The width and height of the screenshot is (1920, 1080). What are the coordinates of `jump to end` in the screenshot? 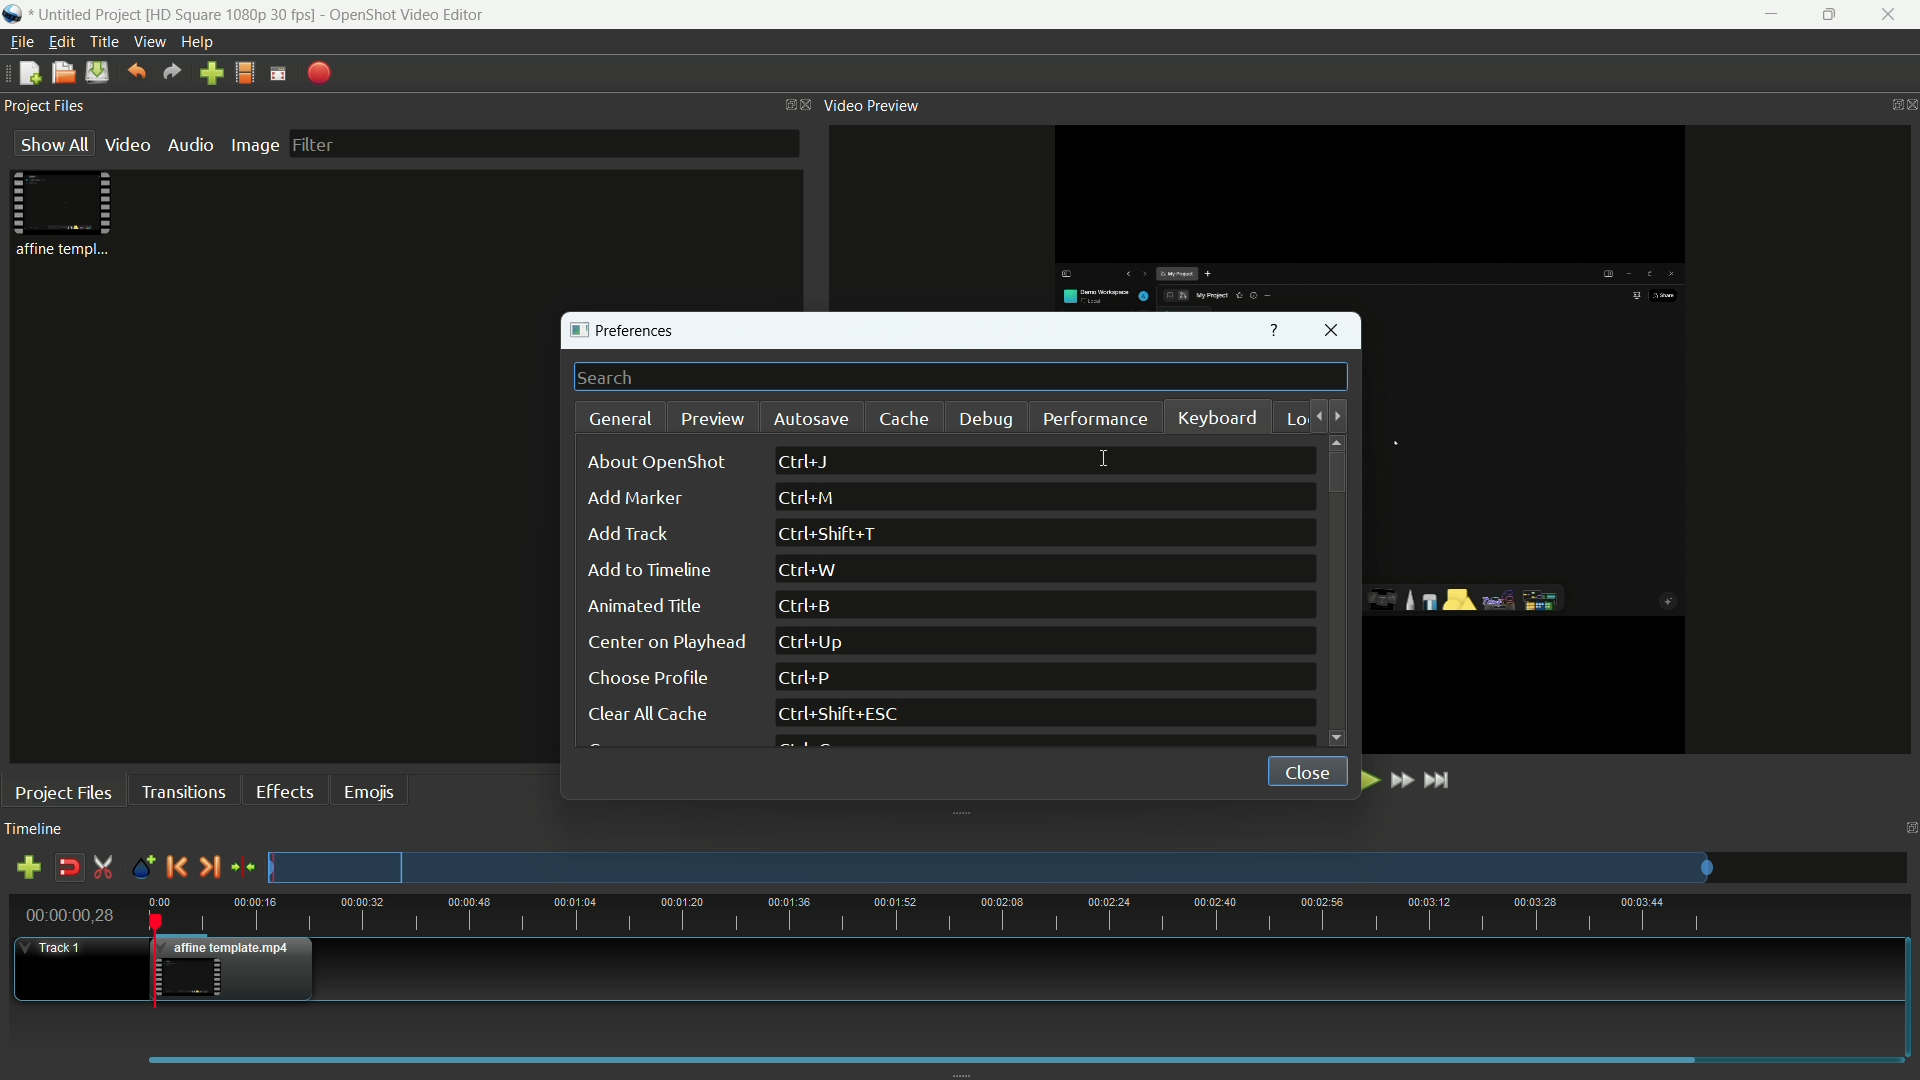 It's located at (1441, 779).